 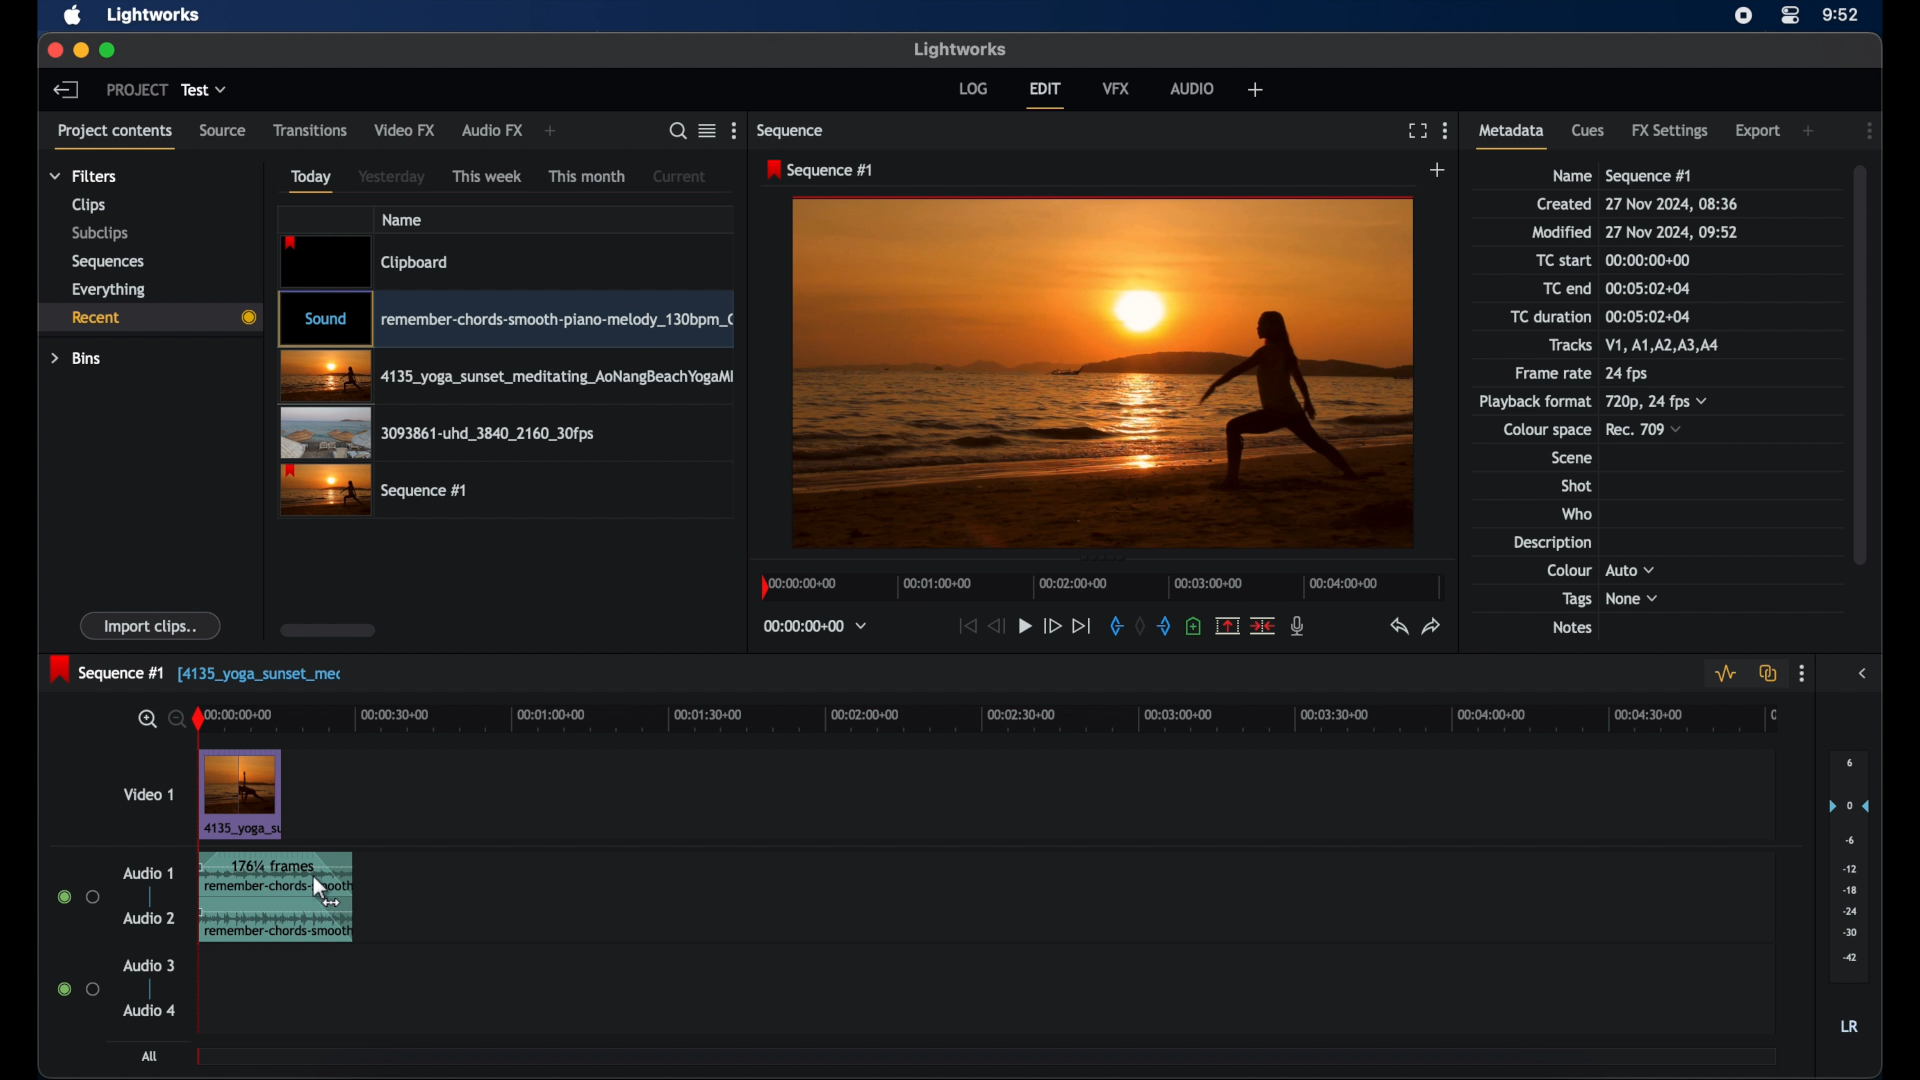 I want to click on tc start, so click(x=1565, y=259).